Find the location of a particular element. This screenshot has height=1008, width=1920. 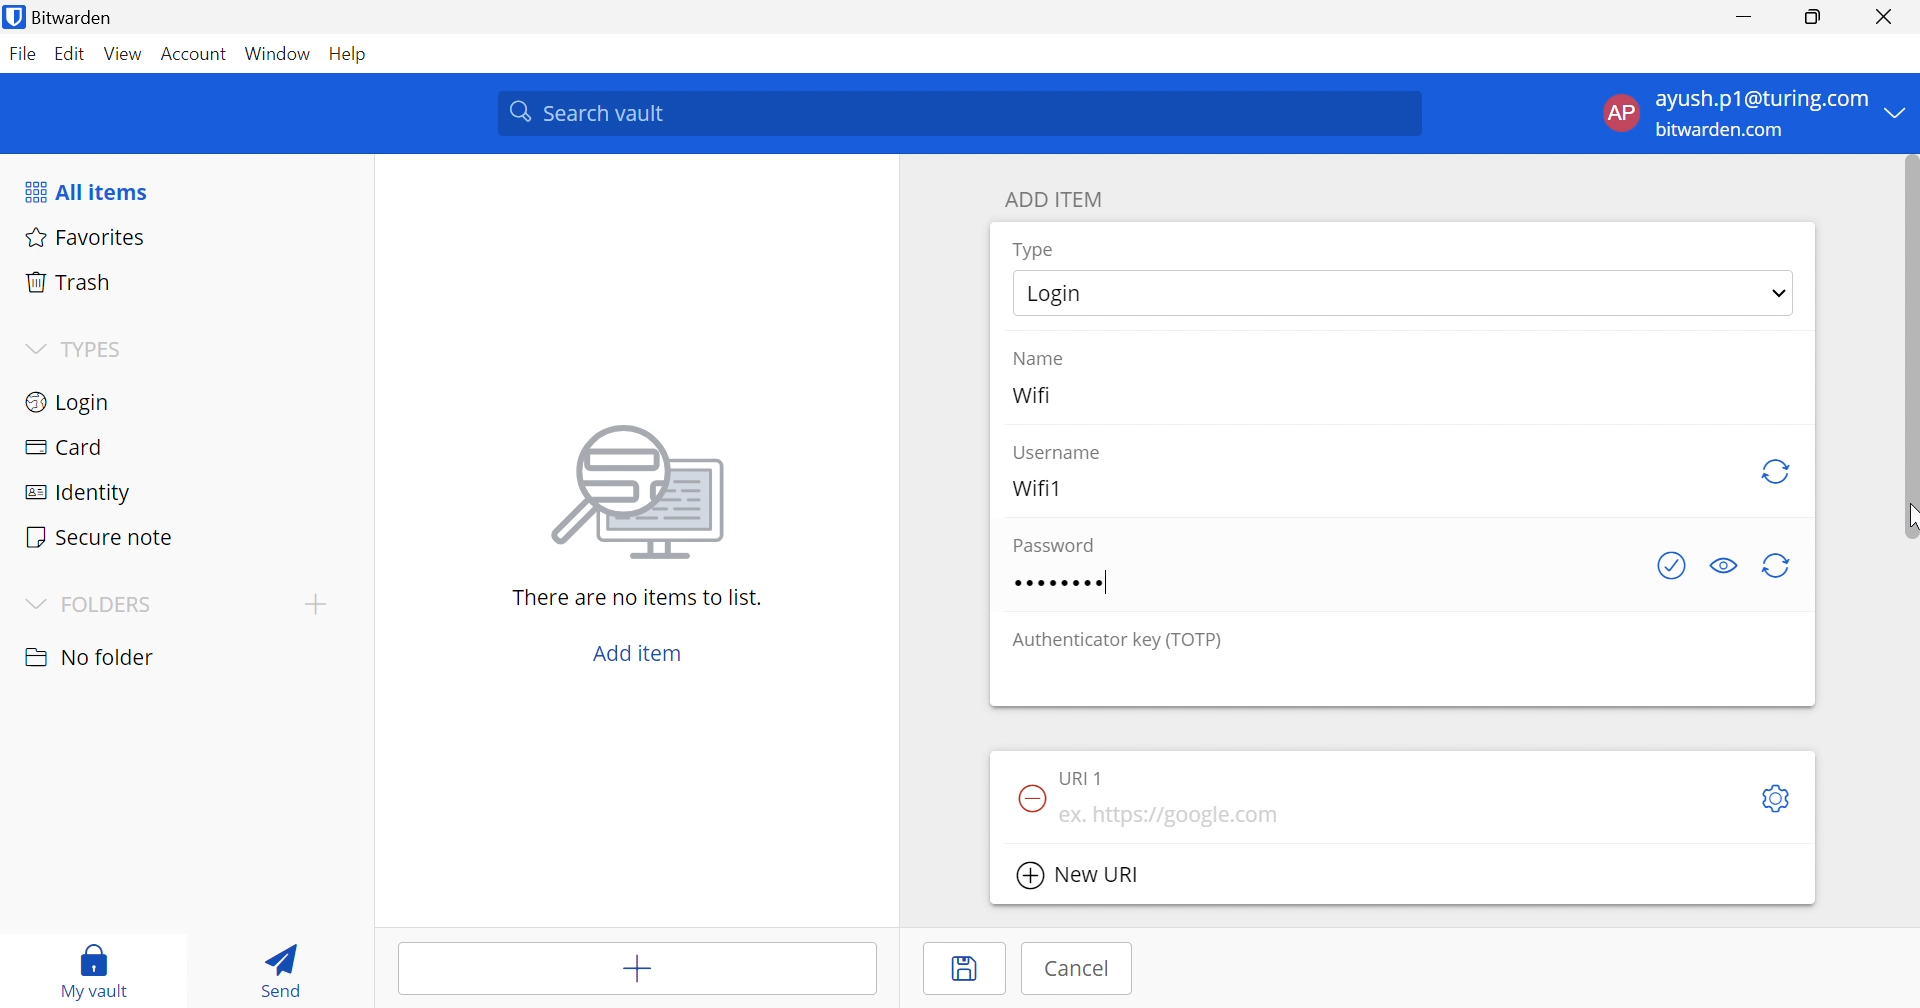

Edit is located at coordinates (68, 55).